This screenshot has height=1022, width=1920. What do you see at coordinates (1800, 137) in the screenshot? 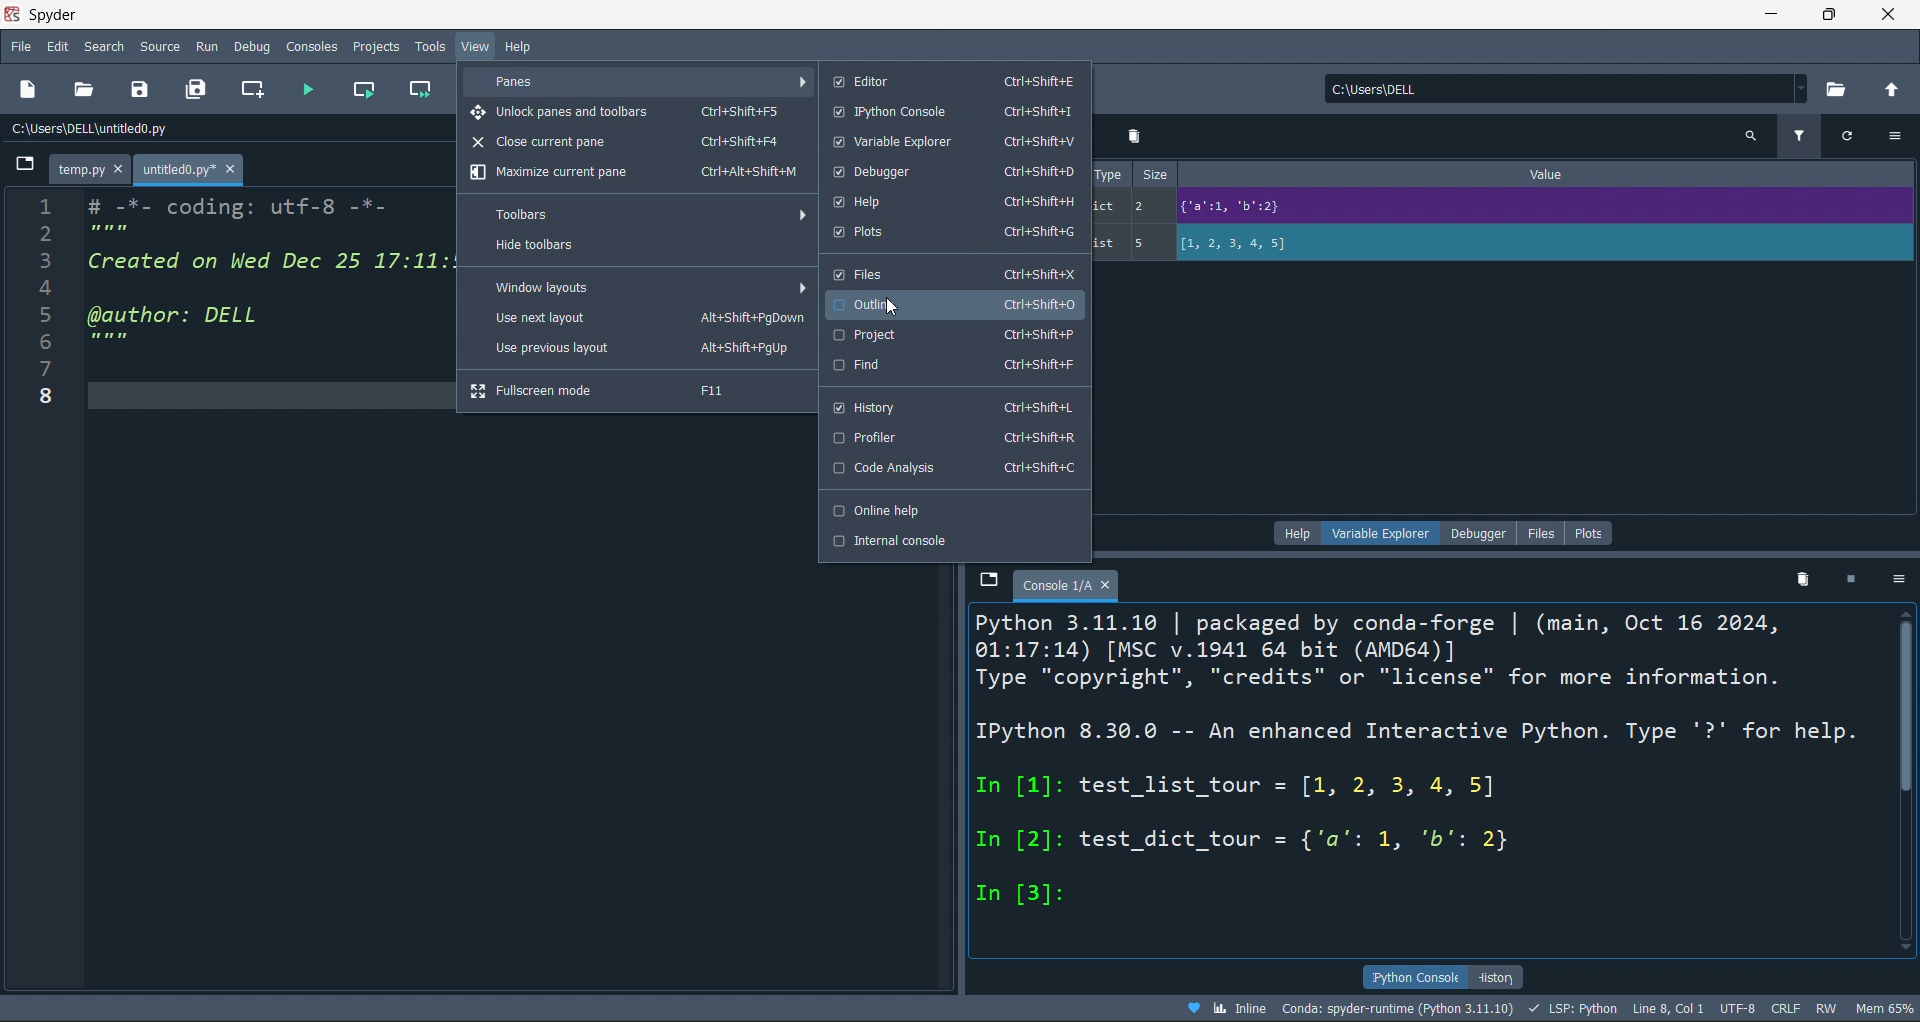
I see `filter` at bounding box center [1800, 137].